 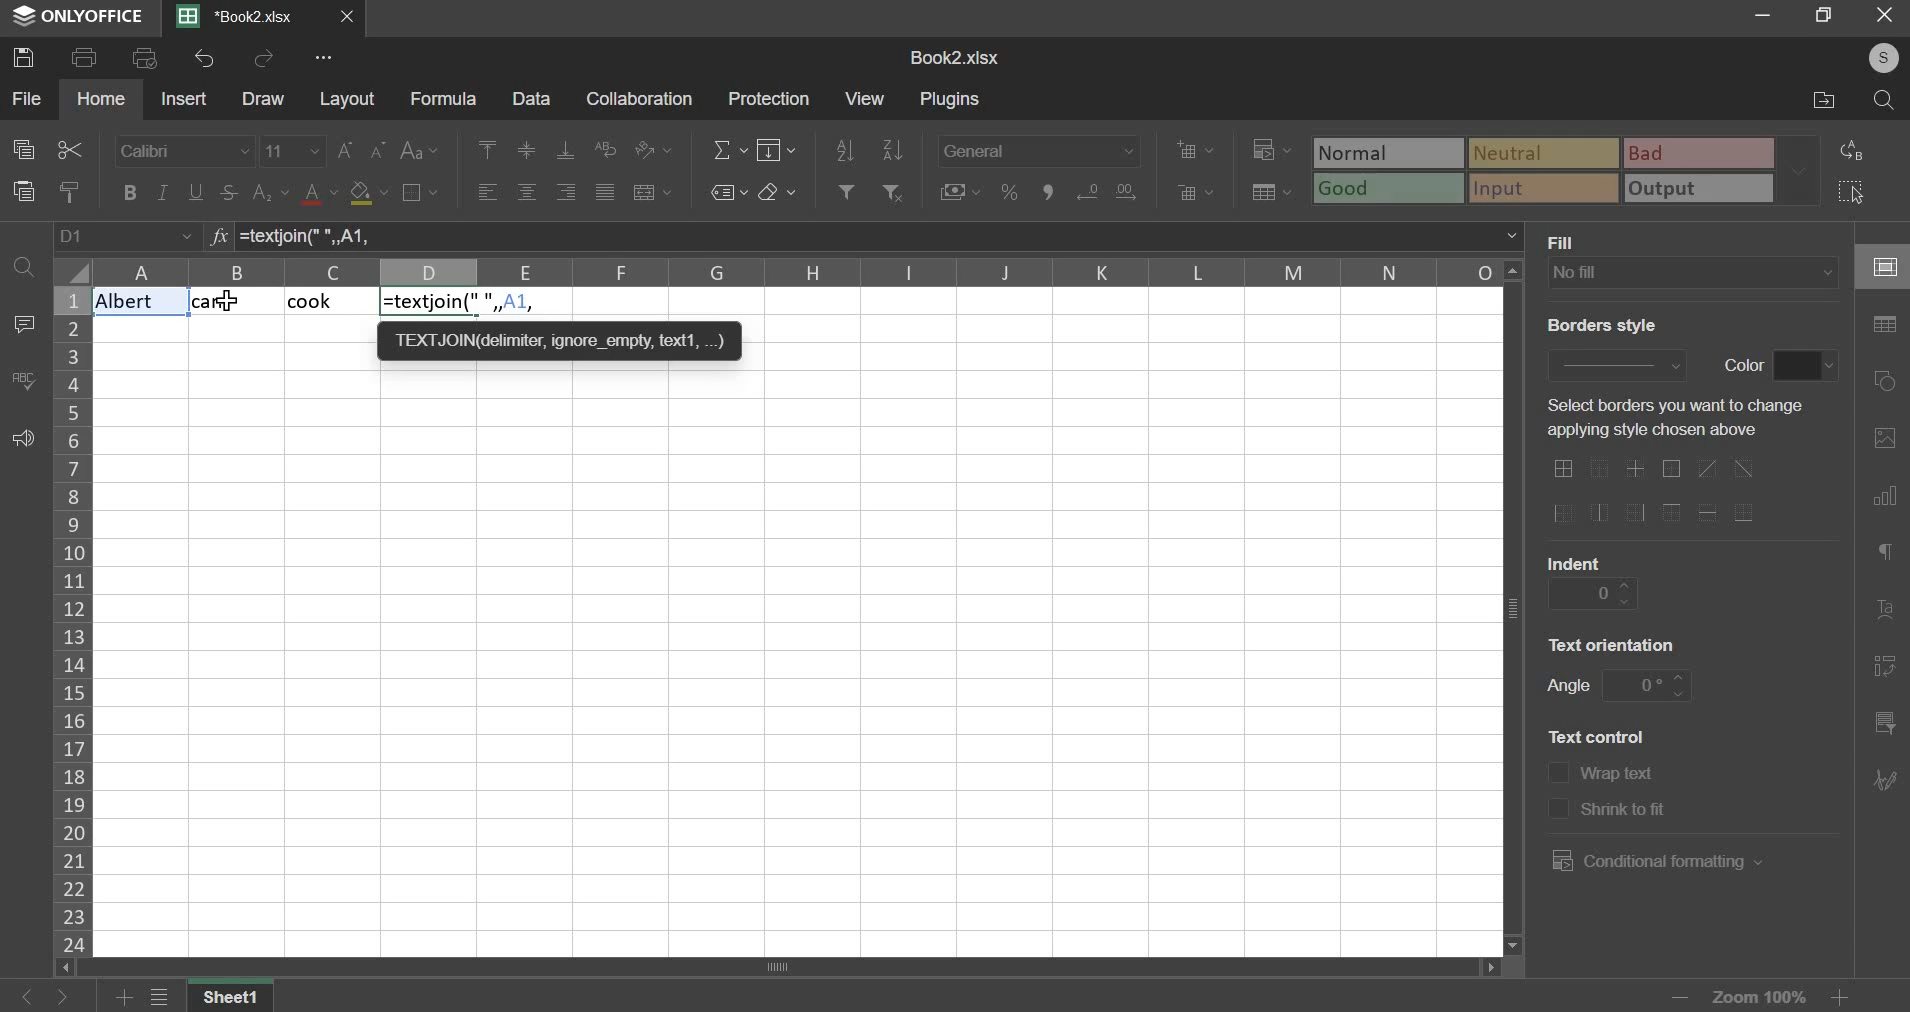 I want to click on align right, so click(x=567, y=192).